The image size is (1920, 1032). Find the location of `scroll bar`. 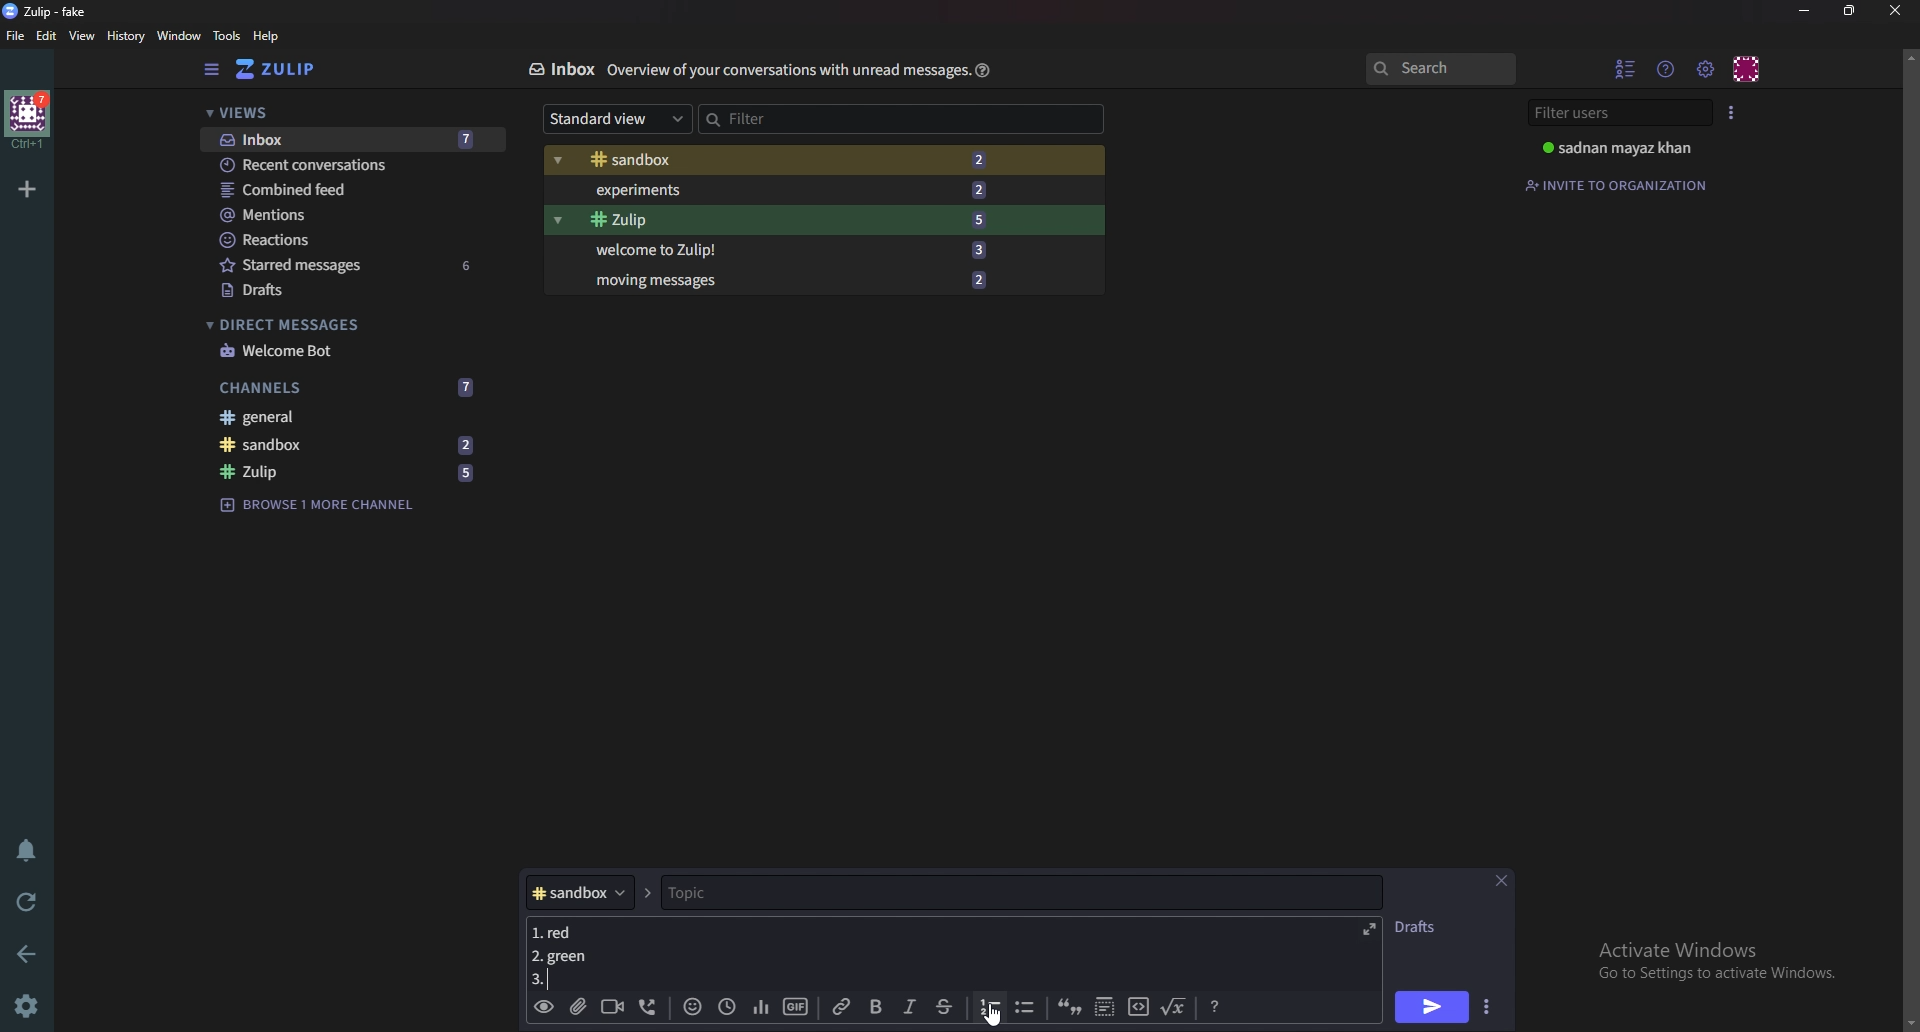

scroll bar is located at coordinates (1910, 537).